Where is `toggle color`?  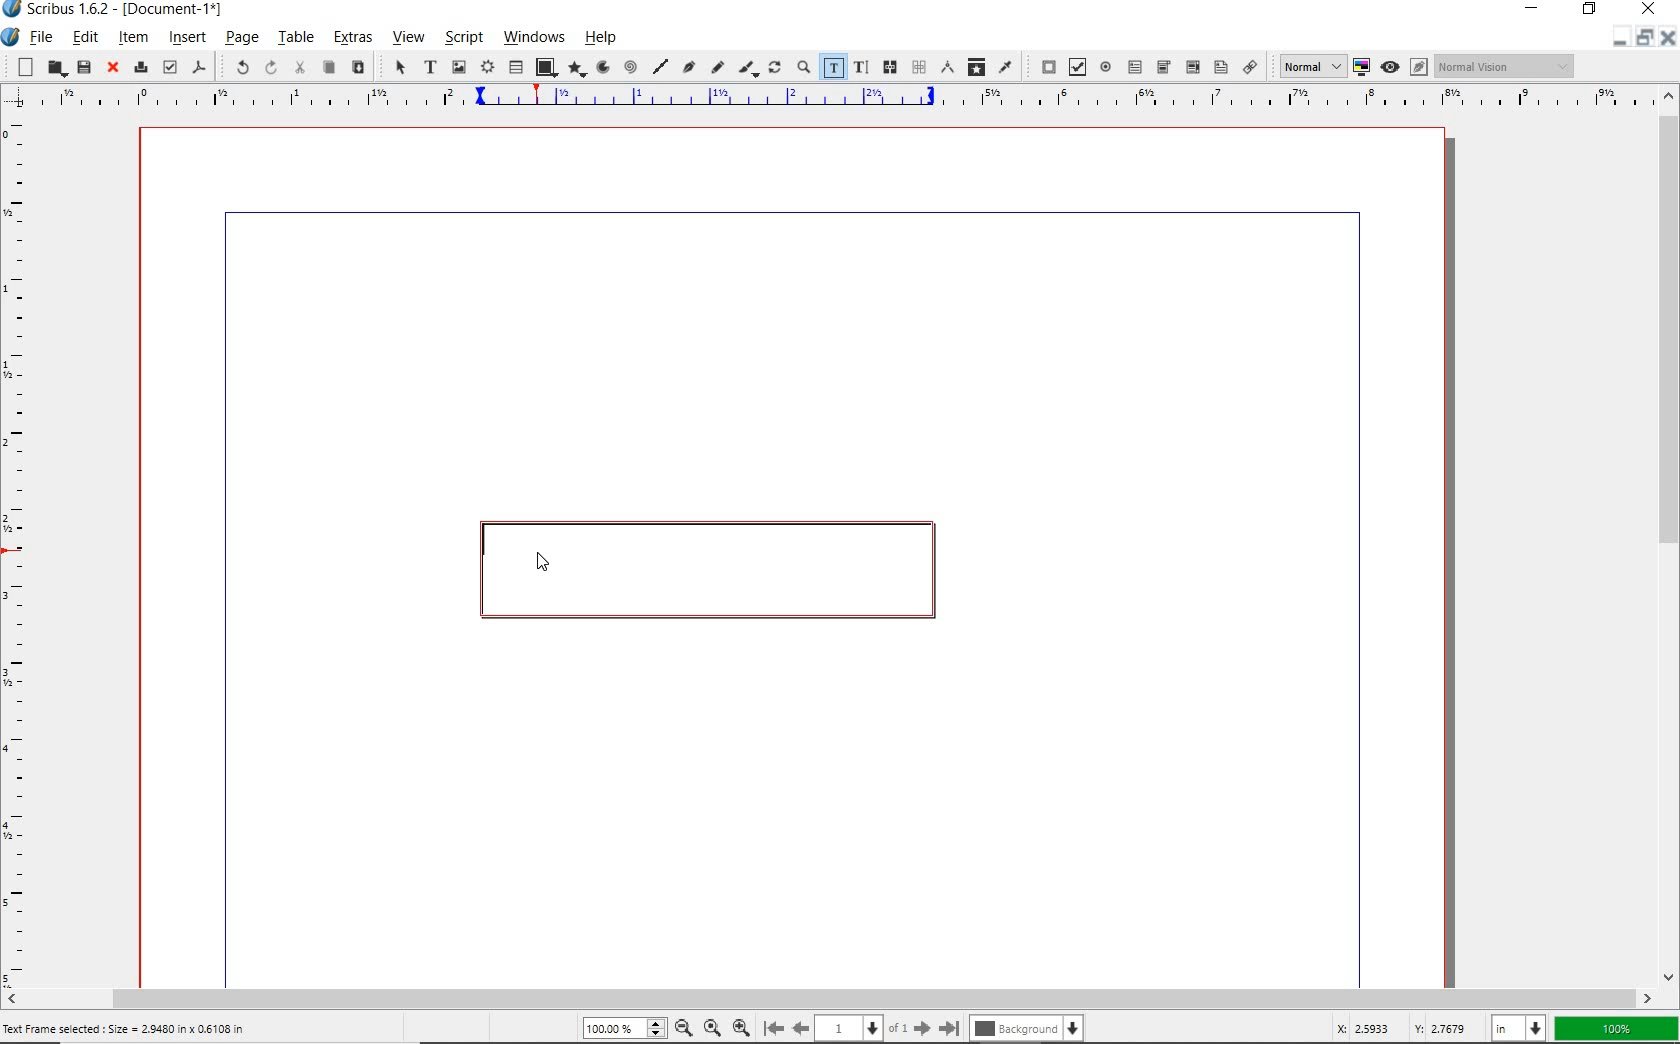
toggle color is located at coordinates (1362, 68).